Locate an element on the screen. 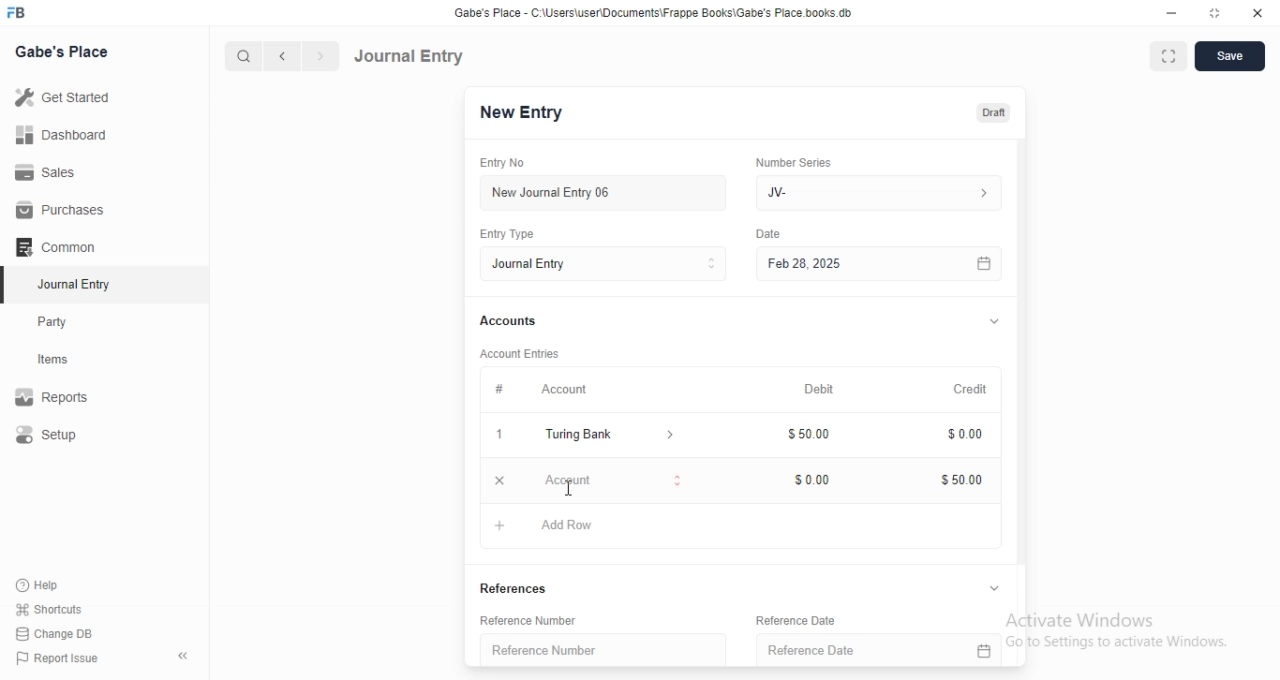 The image size is (1280, 680). Journal Entry is located at coordinates (410, 55).